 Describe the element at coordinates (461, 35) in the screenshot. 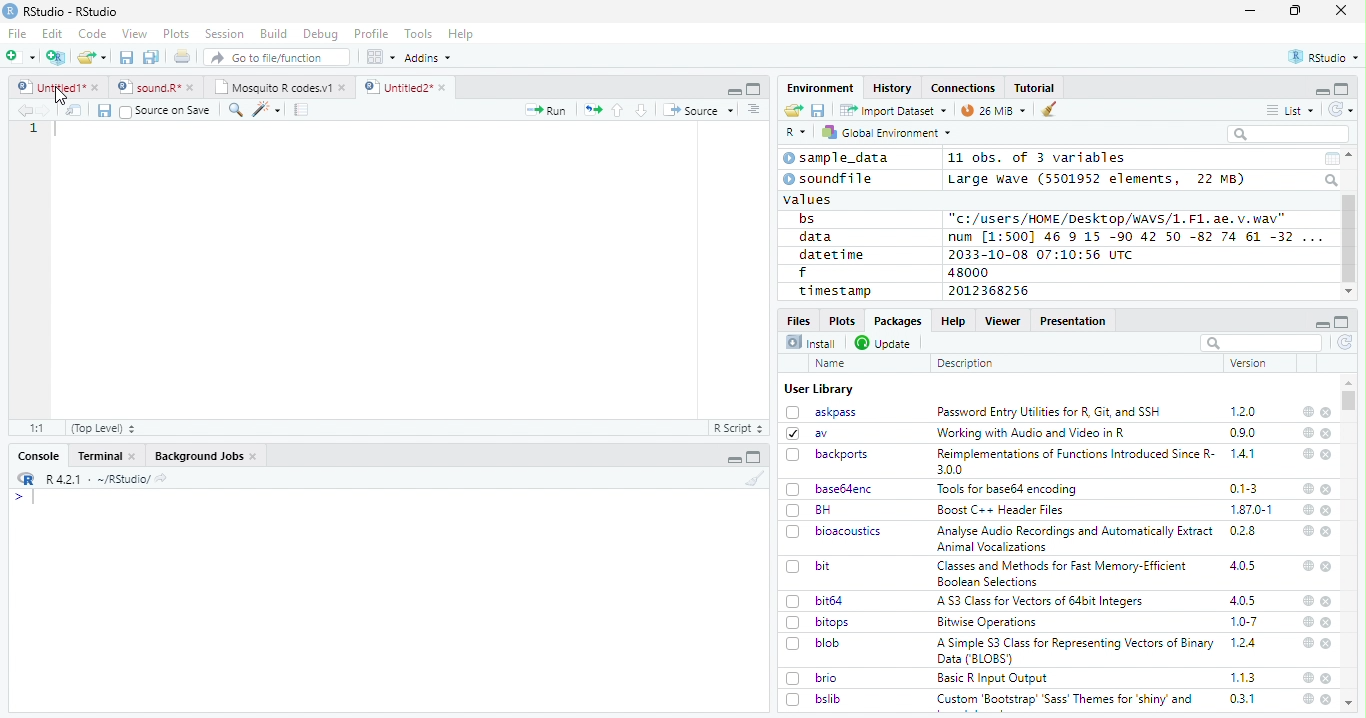

I see `Help` at that location.